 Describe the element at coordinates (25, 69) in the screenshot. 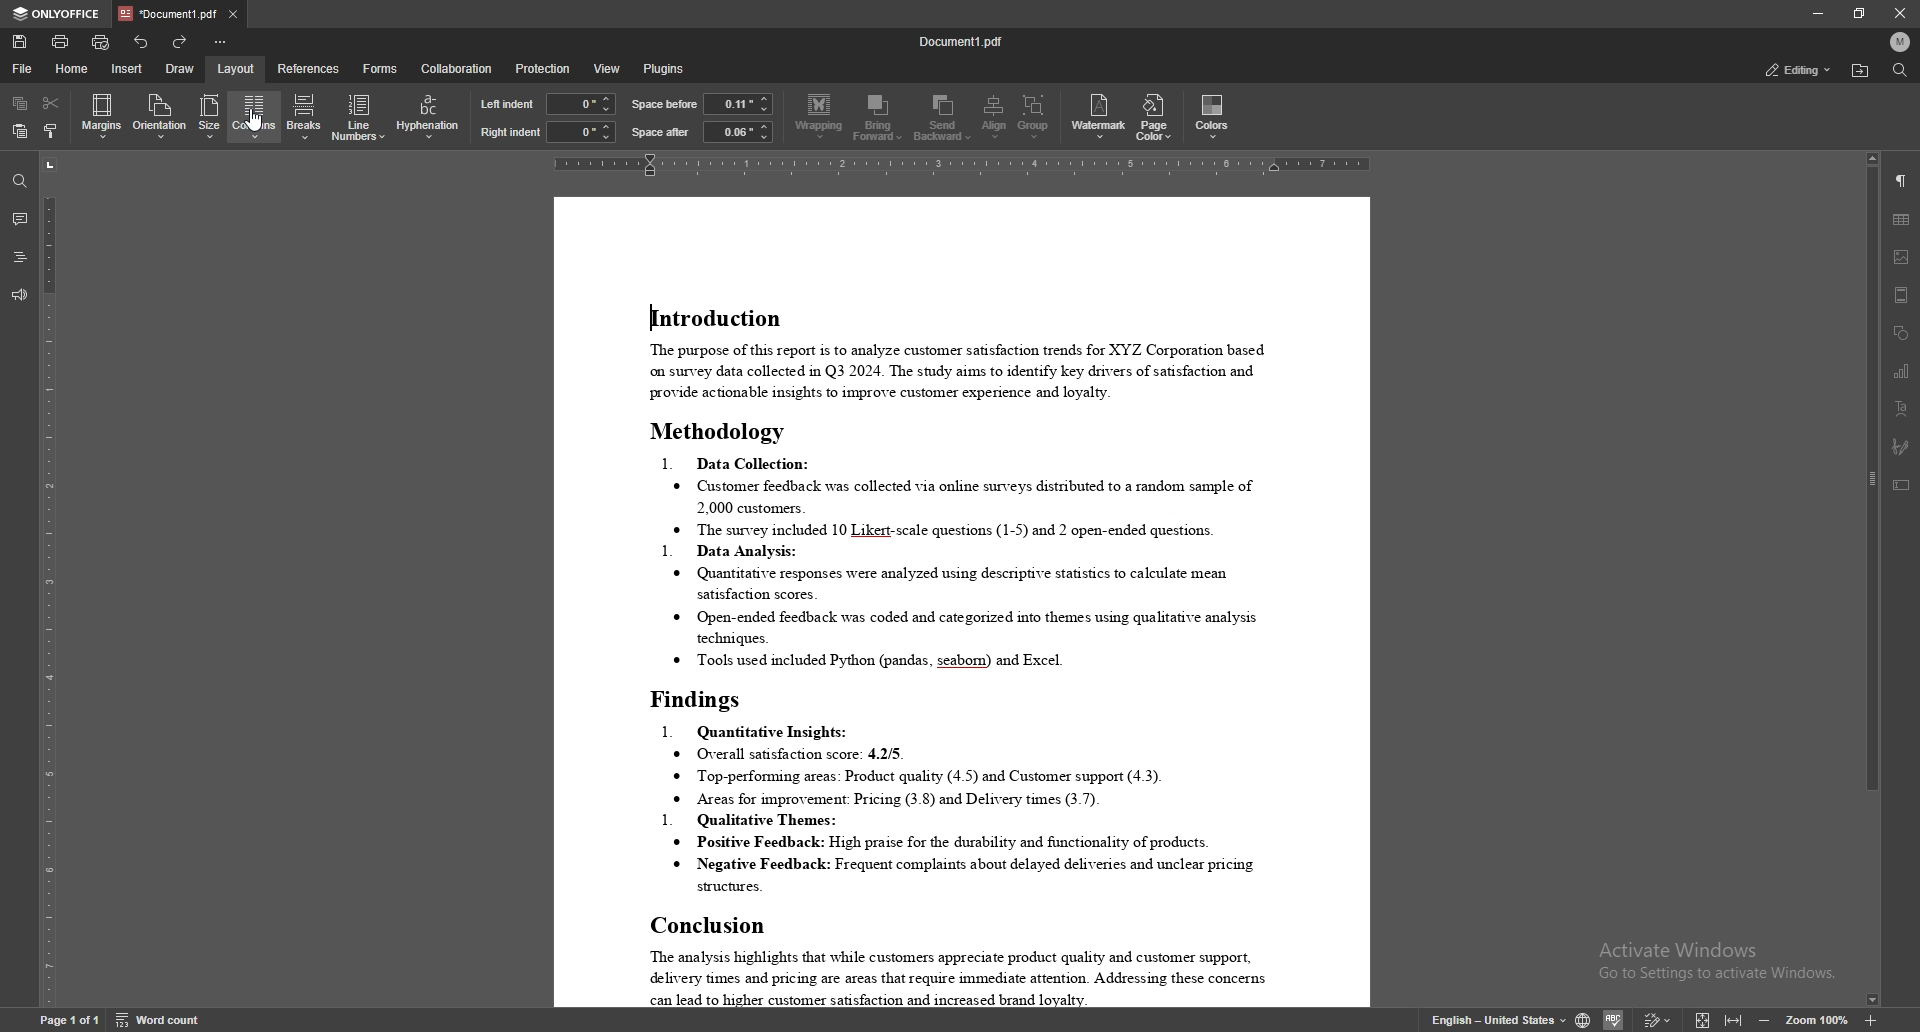

I see `file` at that location.